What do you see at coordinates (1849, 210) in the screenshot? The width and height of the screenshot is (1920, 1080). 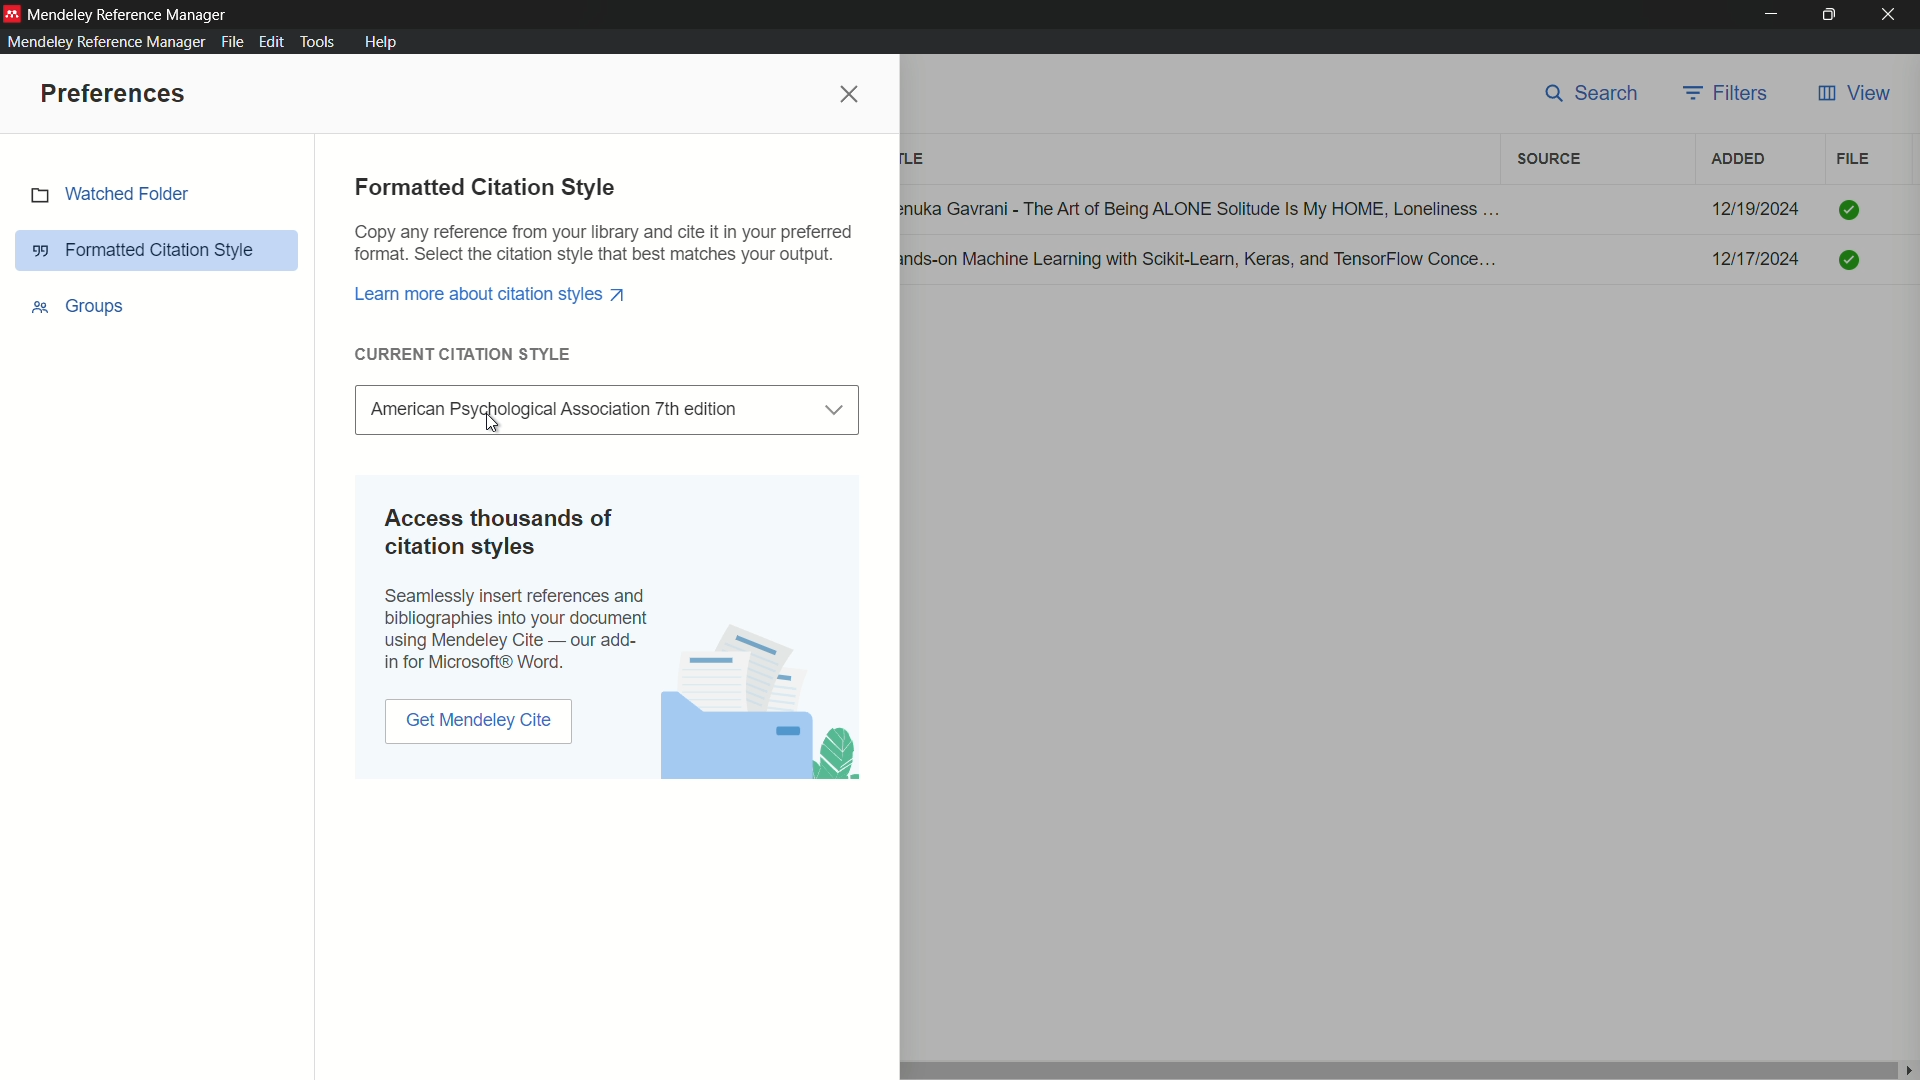 I see `Checked` at bounding box center [1849, 210].